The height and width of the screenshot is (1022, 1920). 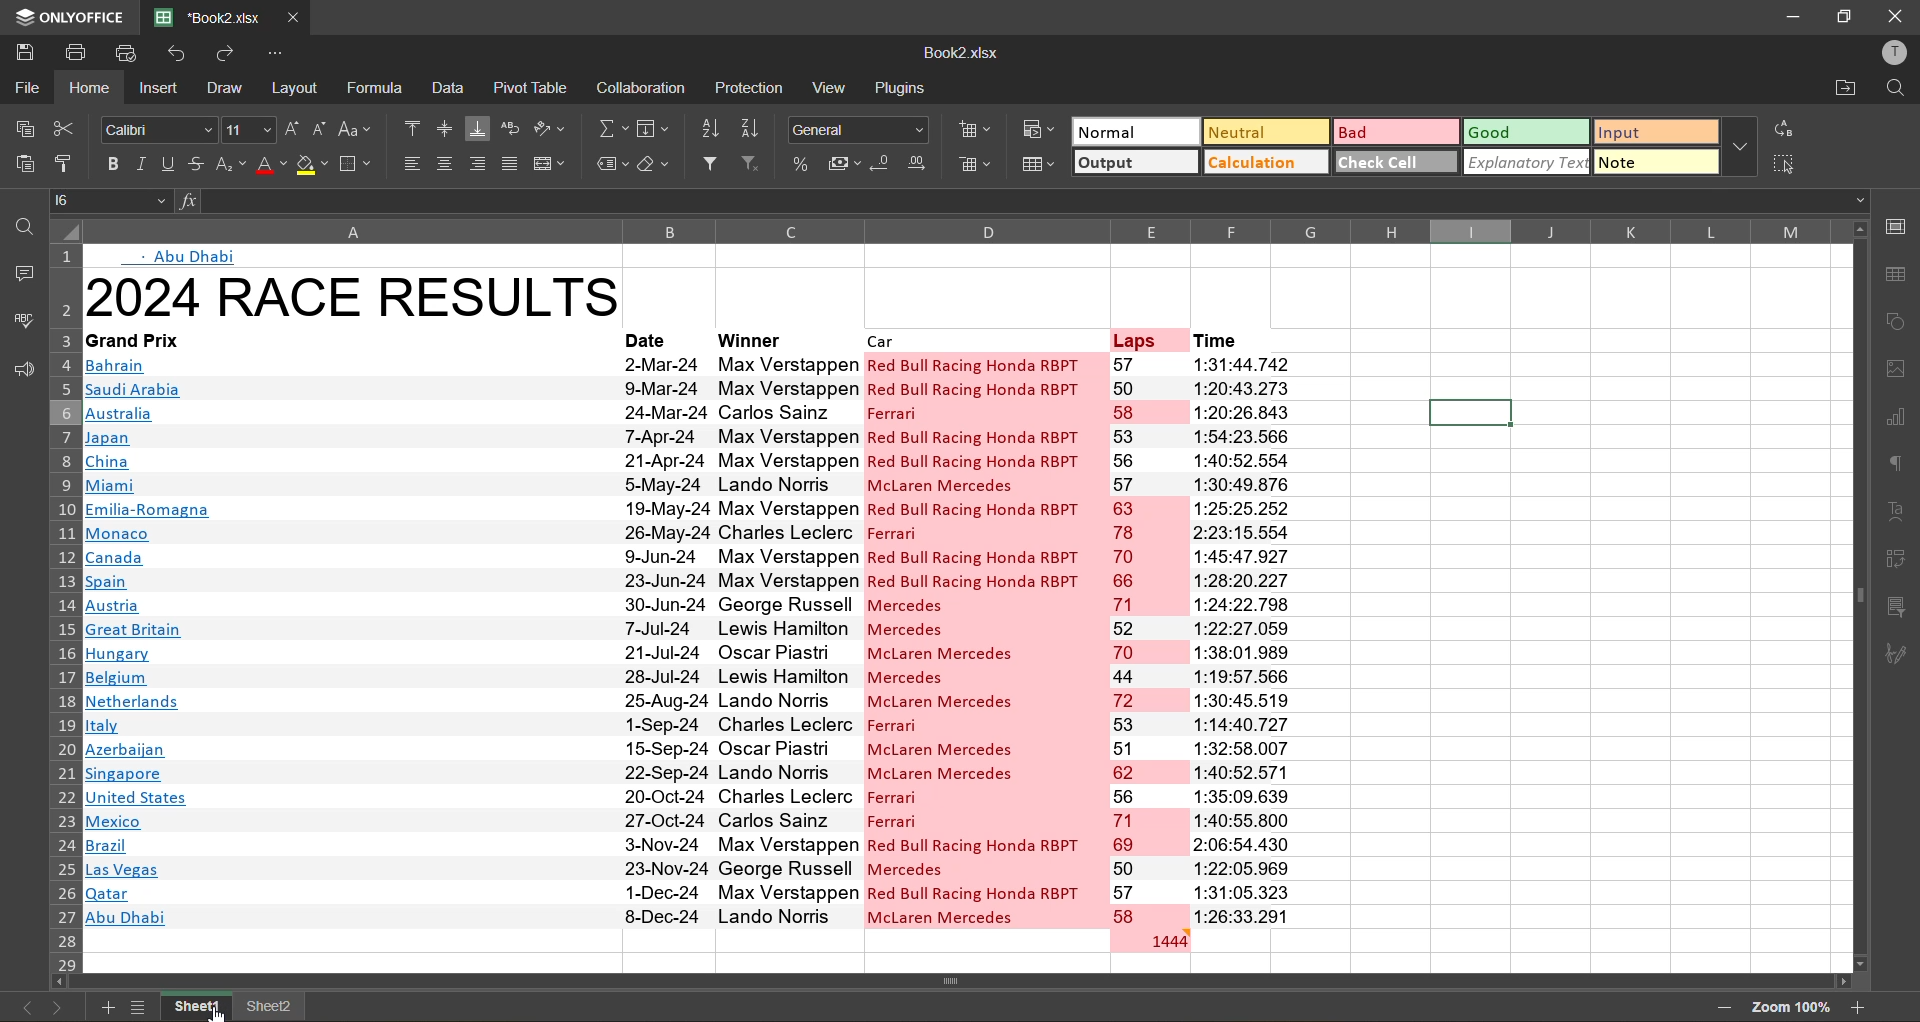 I want to click on italic, so click(x=141, y=163).